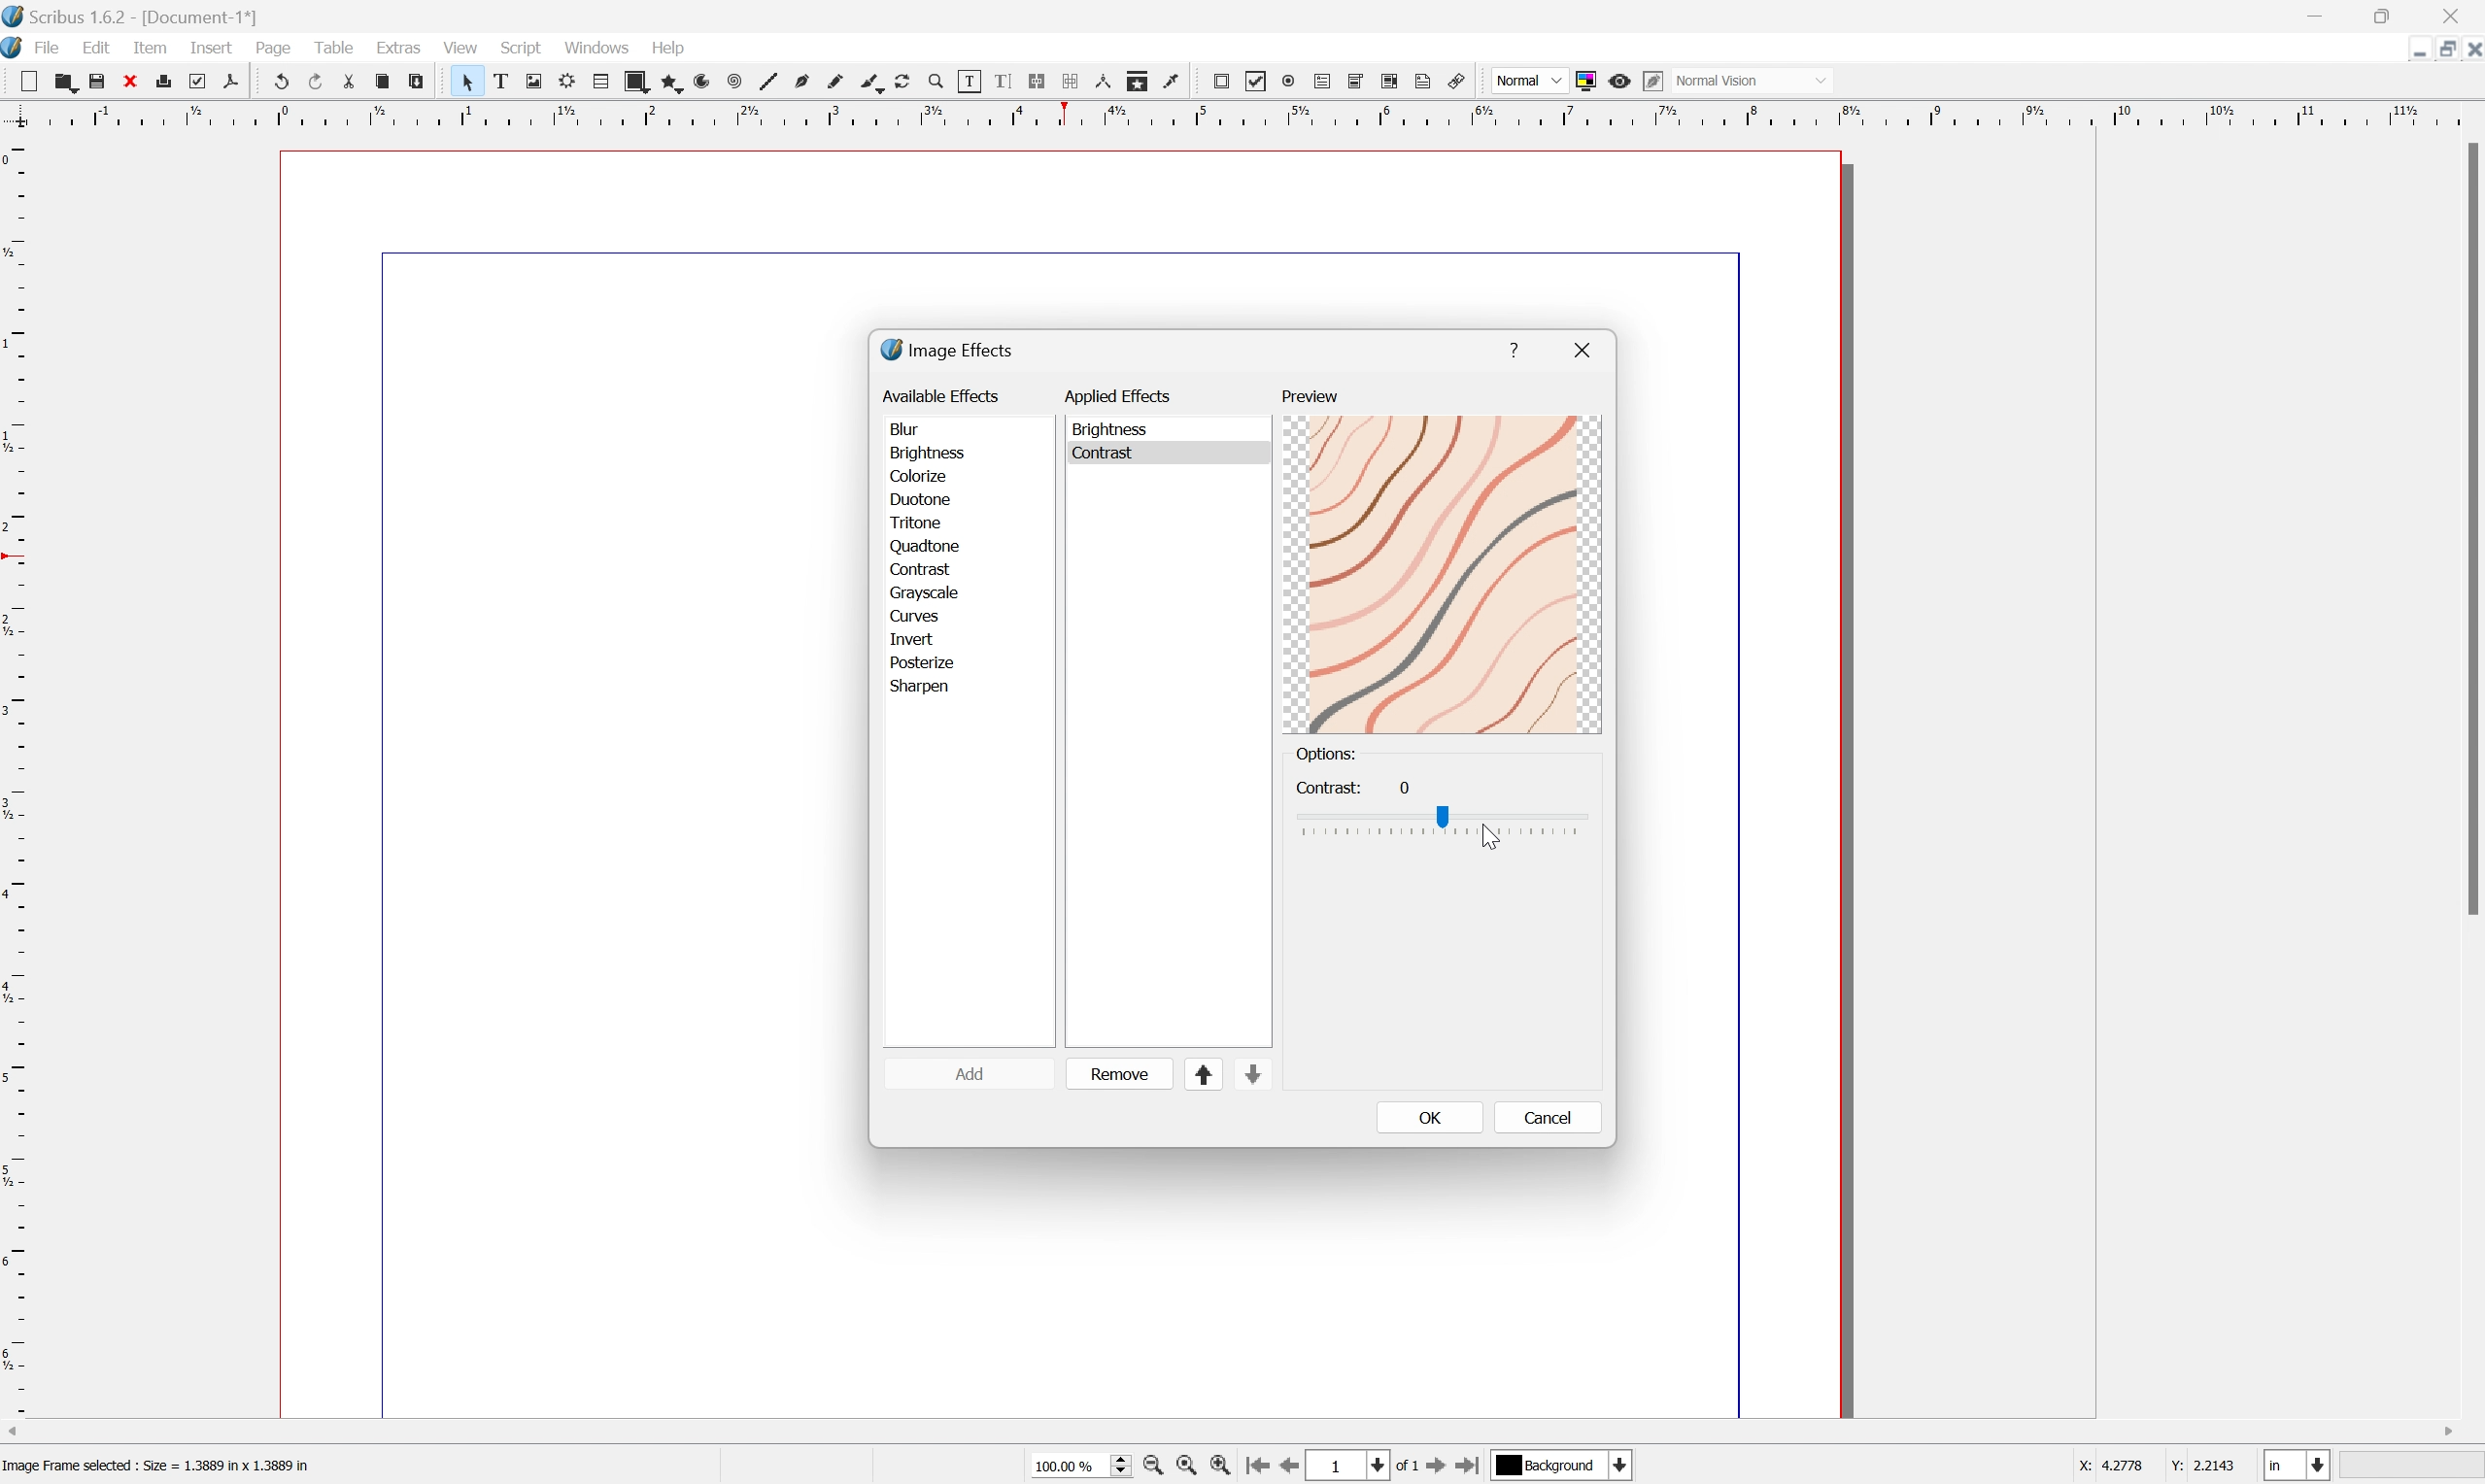  What do you see at coordinates (211, 48) in the screenshot?
I see `Insert` at bounding box center [211, 48].